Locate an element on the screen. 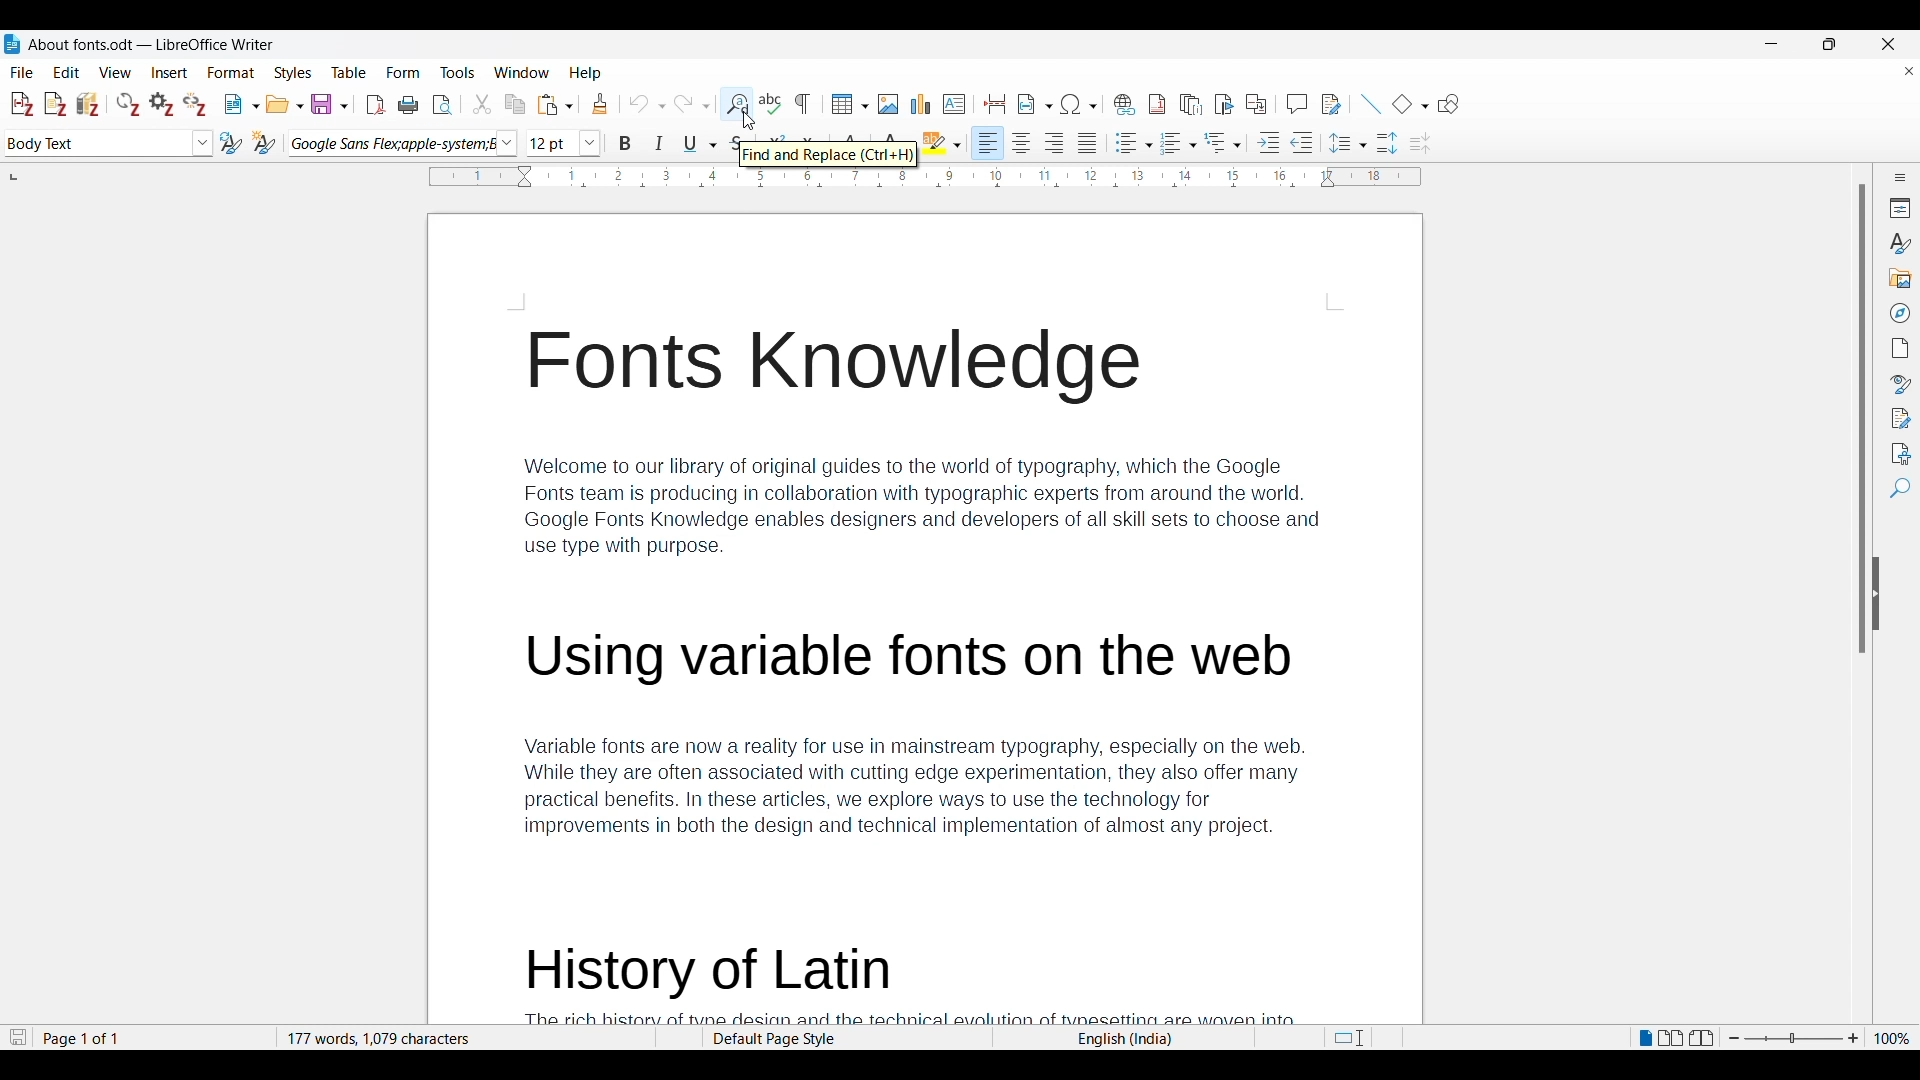  Insert menu is located at coordinates (170, 72).